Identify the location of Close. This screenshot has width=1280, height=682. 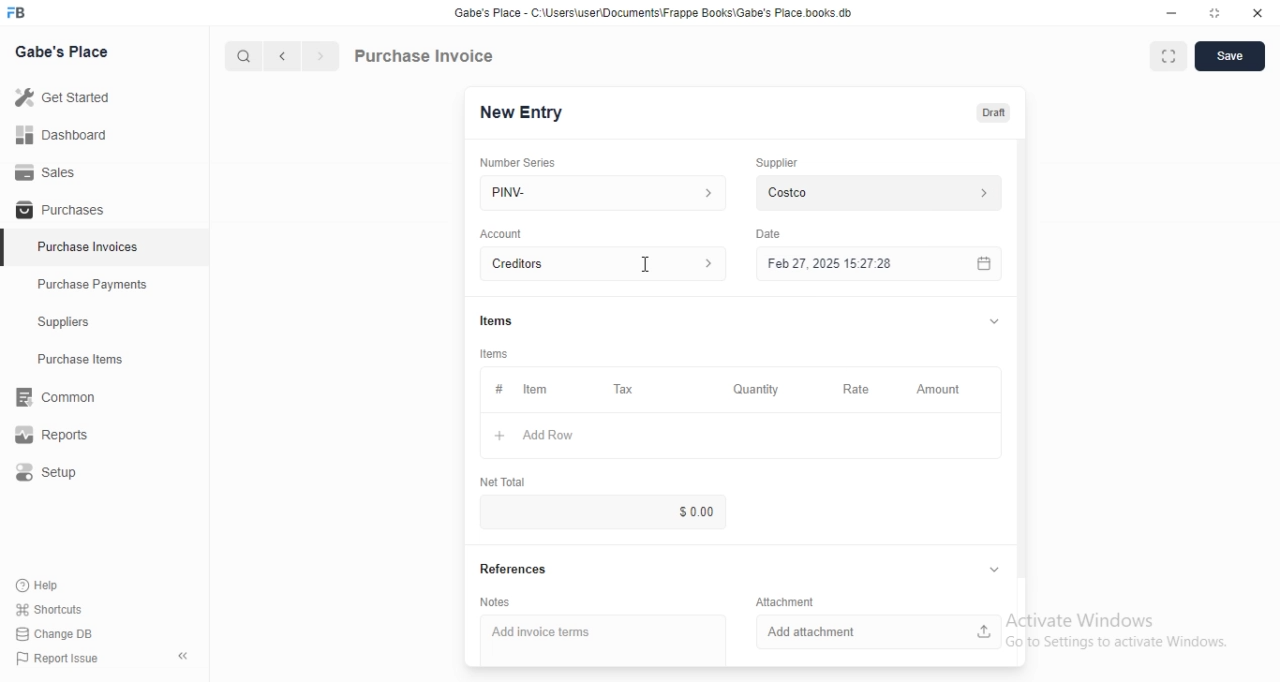
(1258, 13).